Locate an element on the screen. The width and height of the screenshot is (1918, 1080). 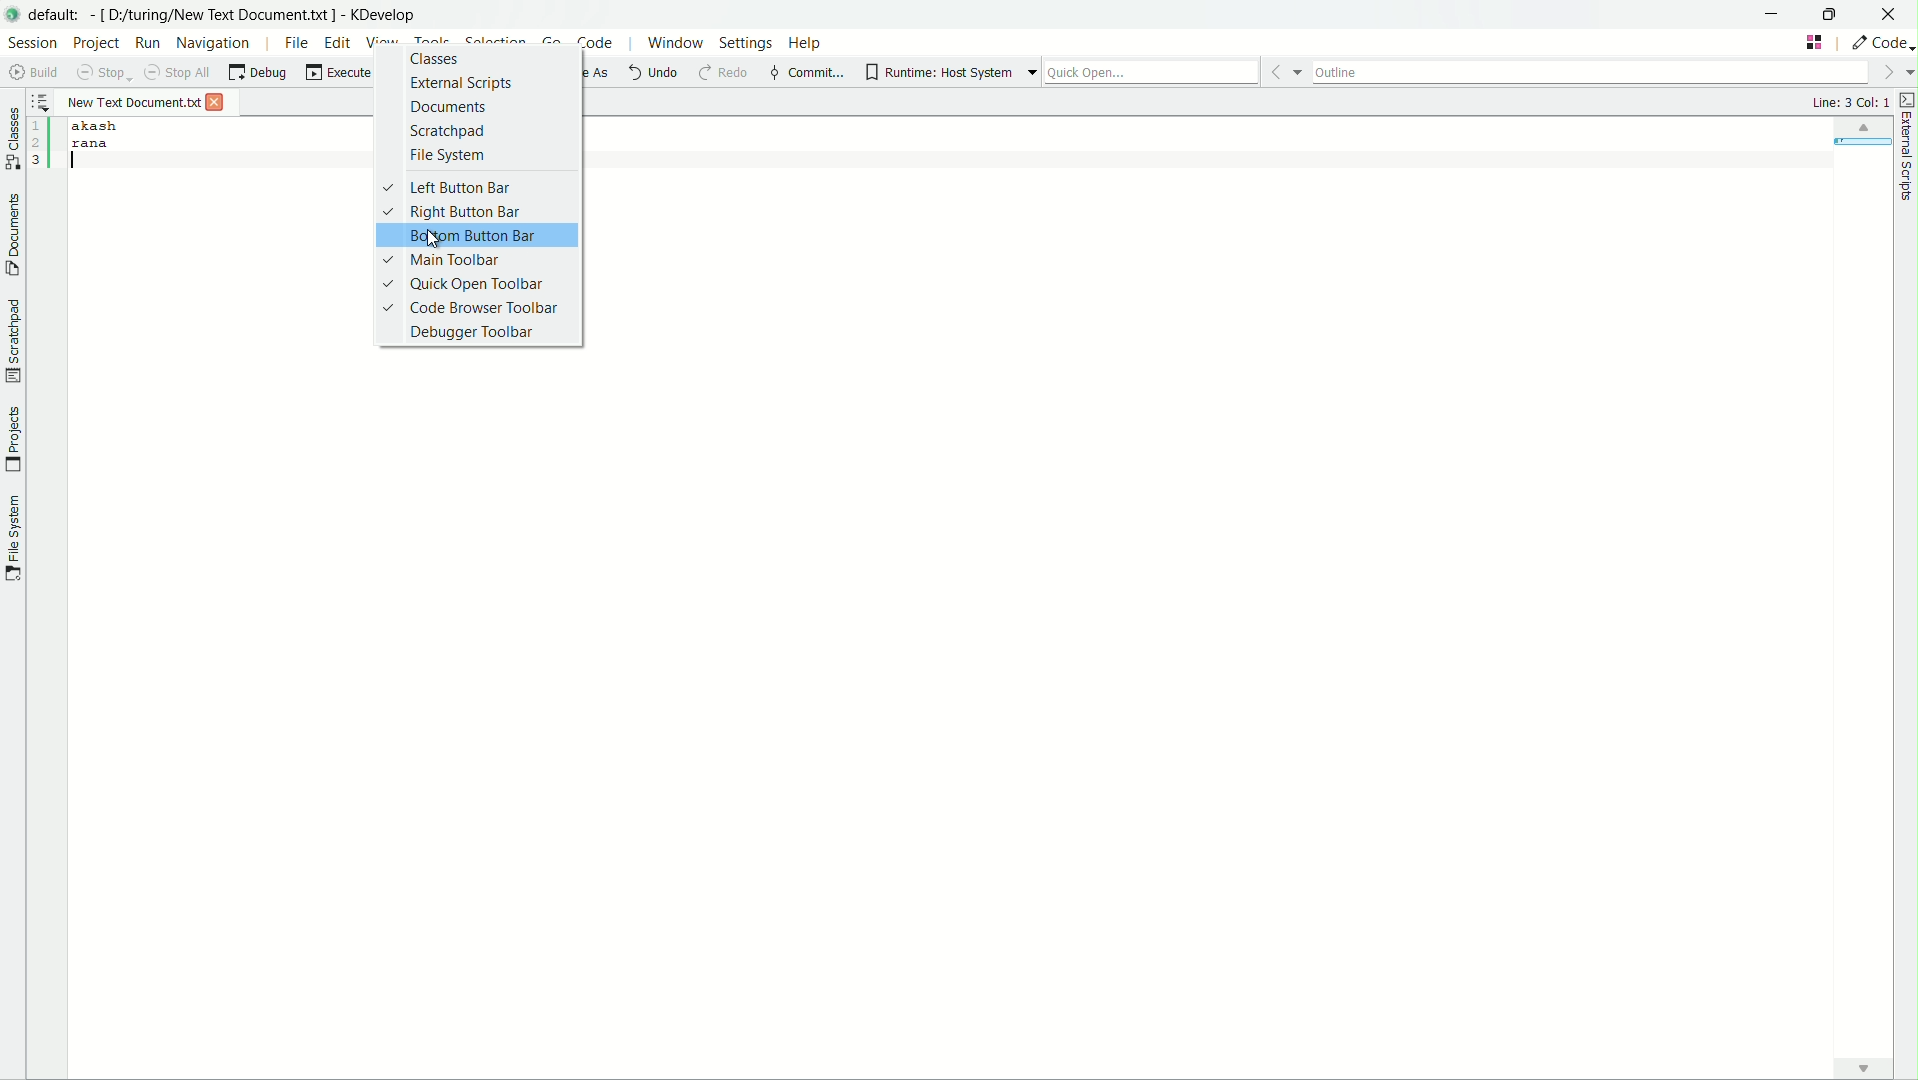
window menu is located at coordinates (672, 43).